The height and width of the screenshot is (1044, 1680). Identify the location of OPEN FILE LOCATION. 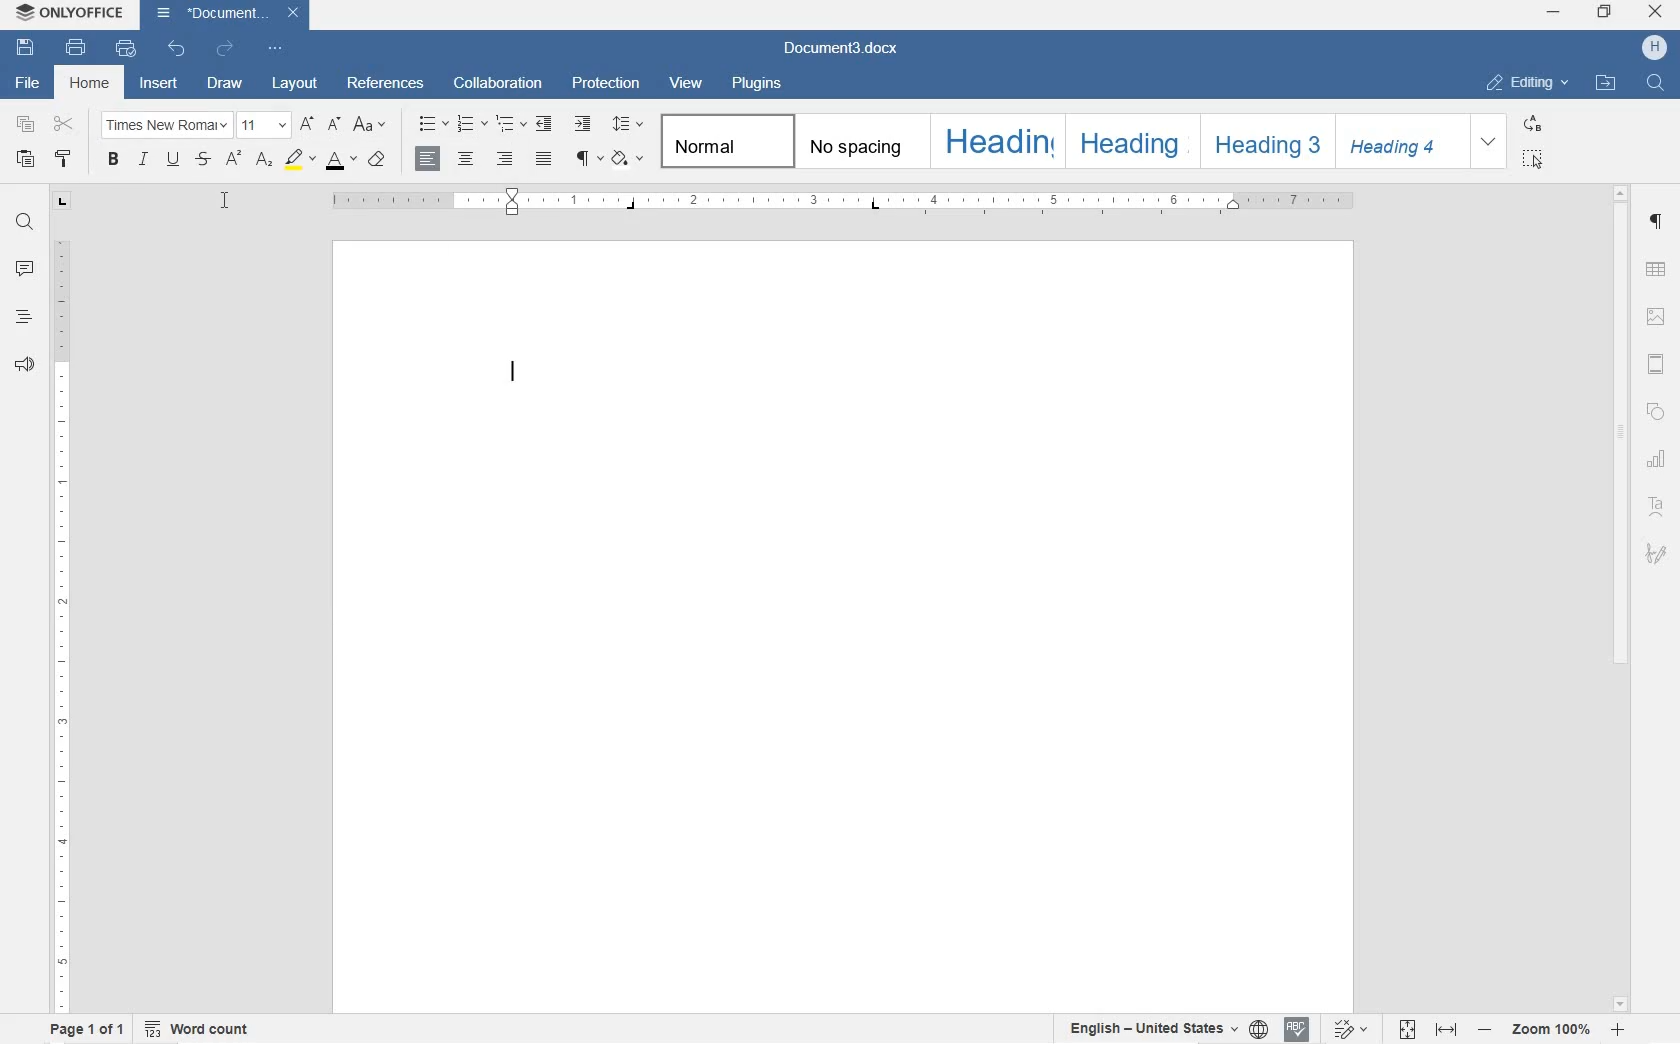
(1605, 81).